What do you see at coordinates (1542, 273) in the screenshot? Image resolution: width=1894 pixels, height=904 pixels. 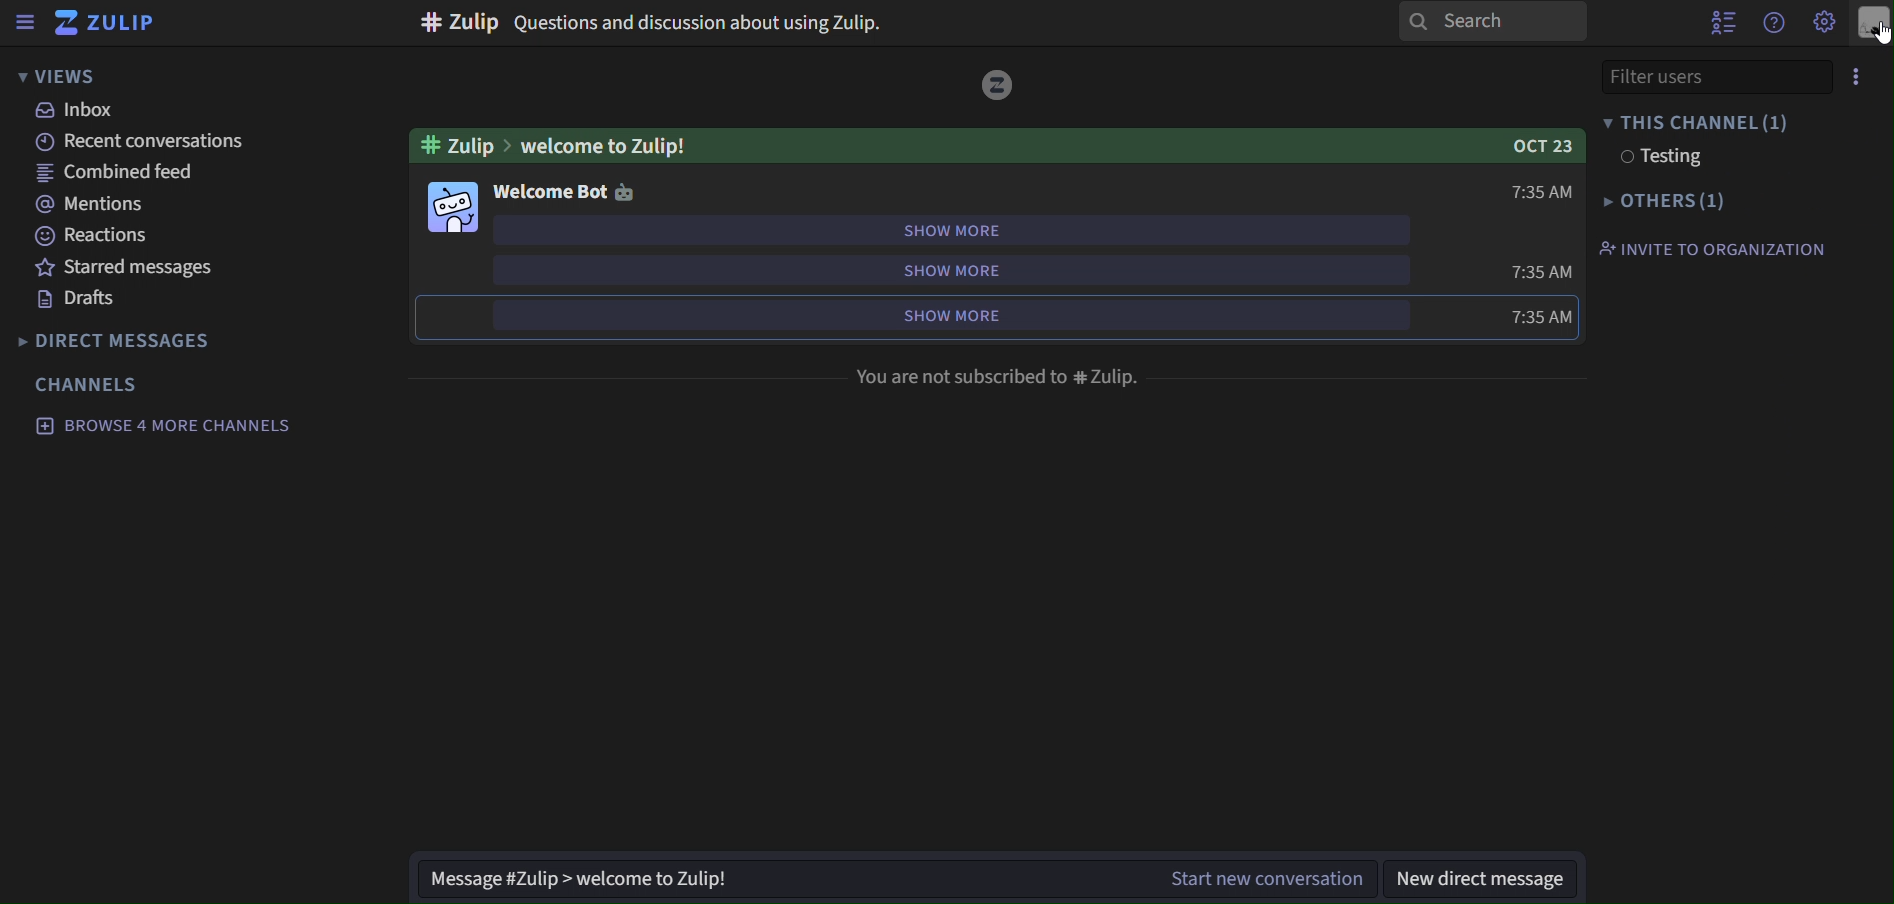 I see `7:35 am ` at bounding box center [1542, 273].